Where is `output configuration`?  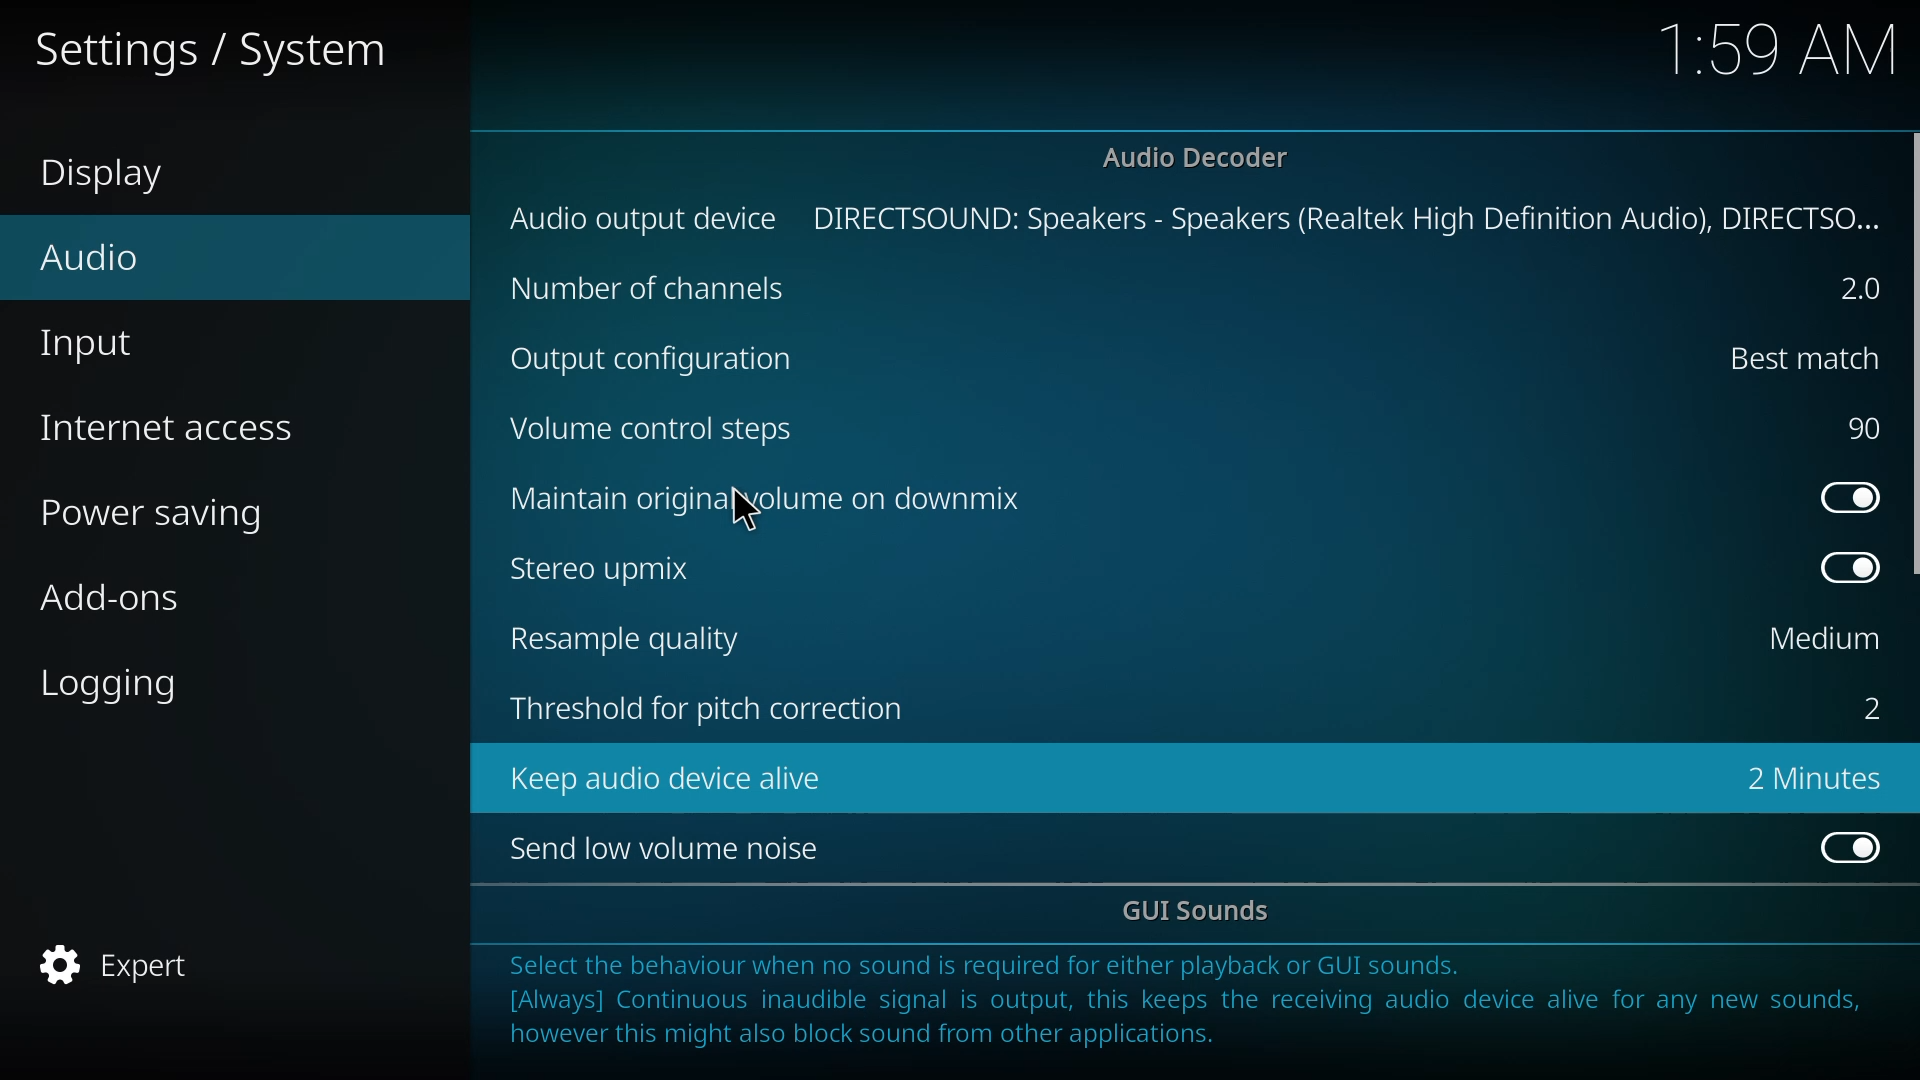 output configuration is located at coordinates (658, 359).